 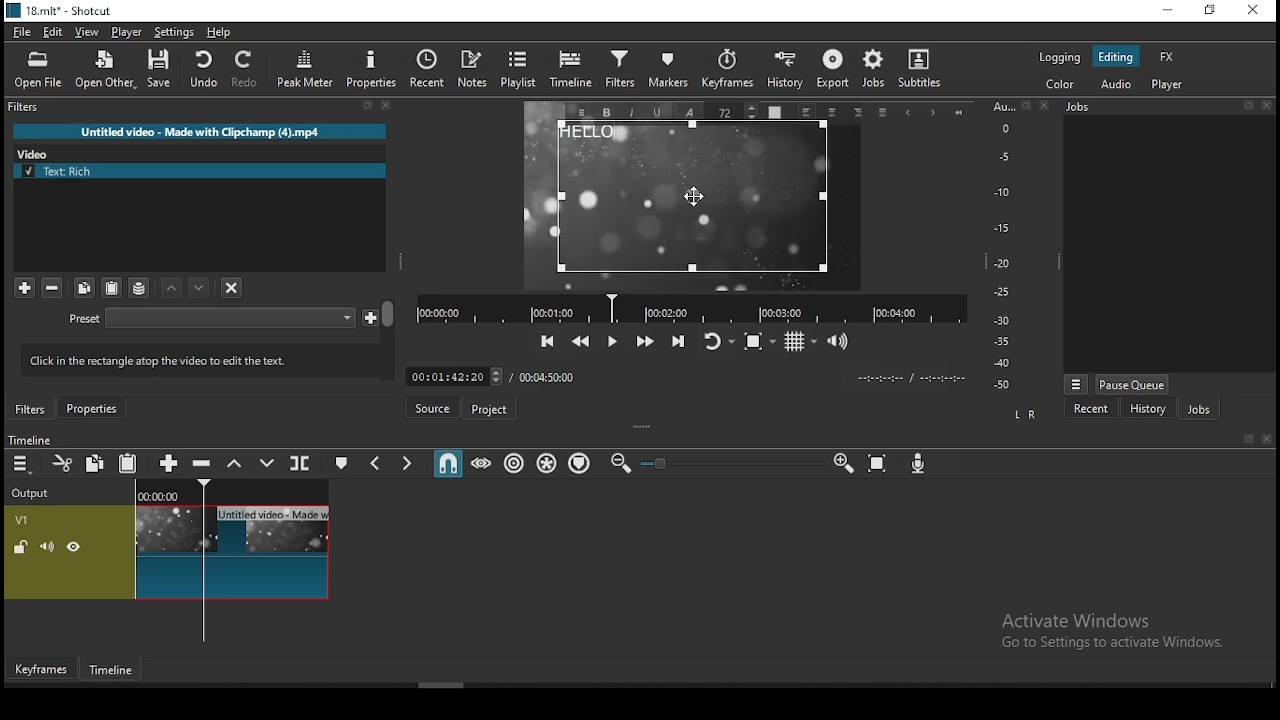 I want to click on recent, so click(x=1092, y=408).